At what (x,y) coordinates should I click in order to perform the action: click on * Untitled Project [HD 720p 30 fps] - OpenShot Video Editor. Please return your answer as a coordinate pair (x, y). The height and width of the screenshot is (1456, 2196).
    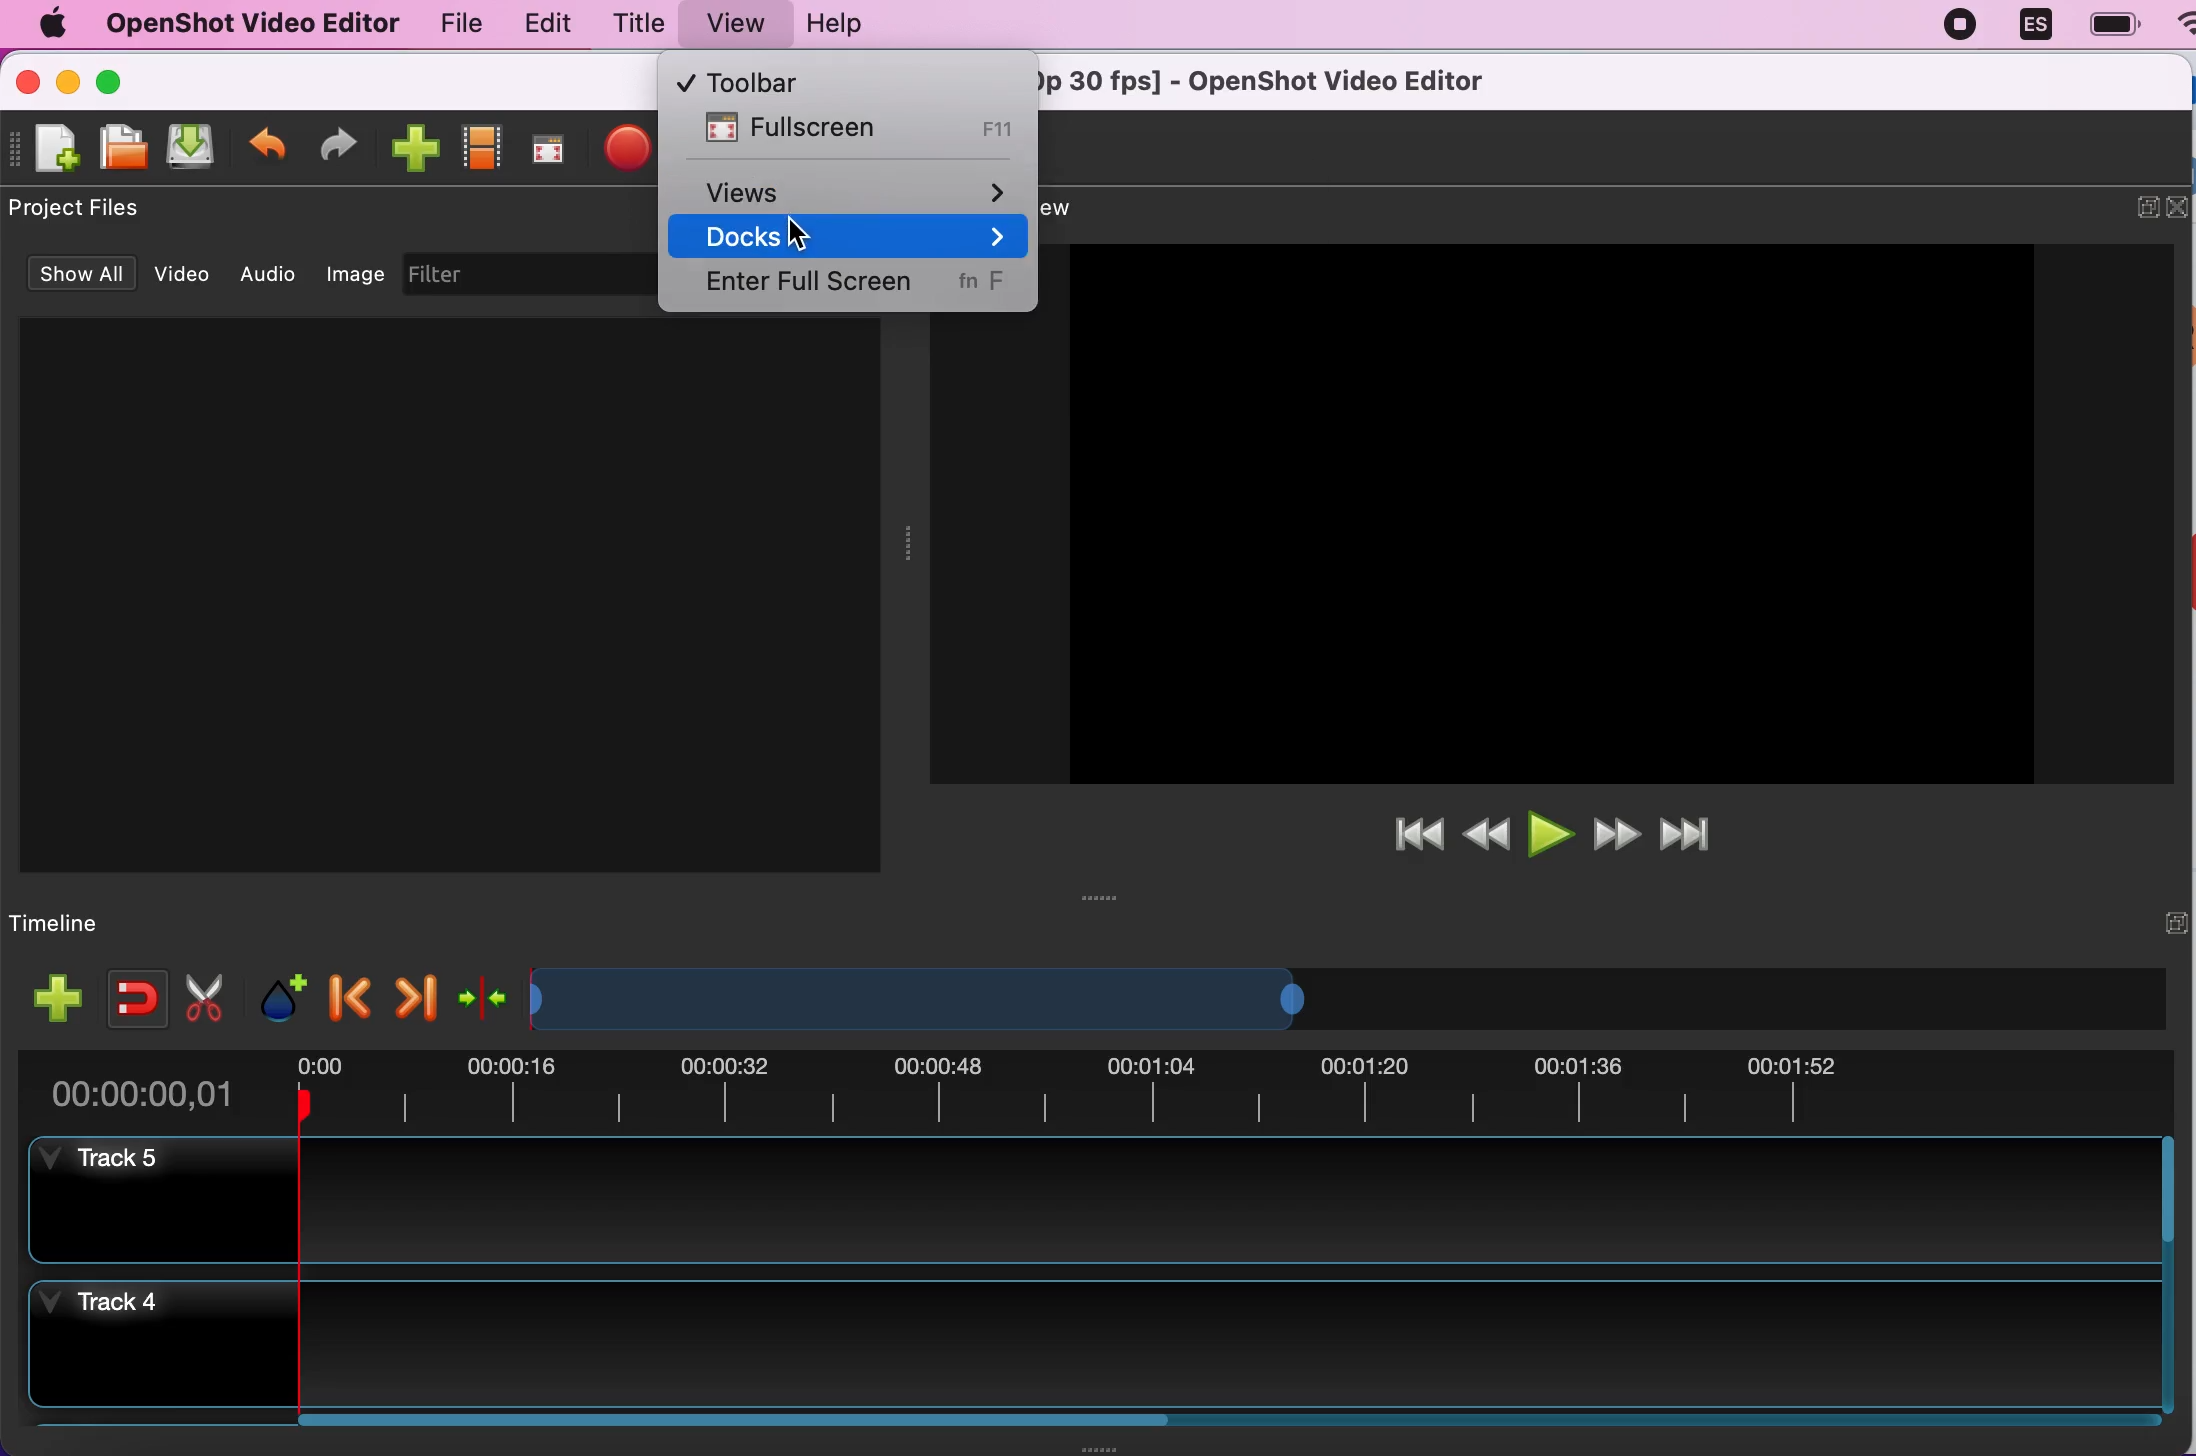
    Looking at the image, I should click on (1286, 79).